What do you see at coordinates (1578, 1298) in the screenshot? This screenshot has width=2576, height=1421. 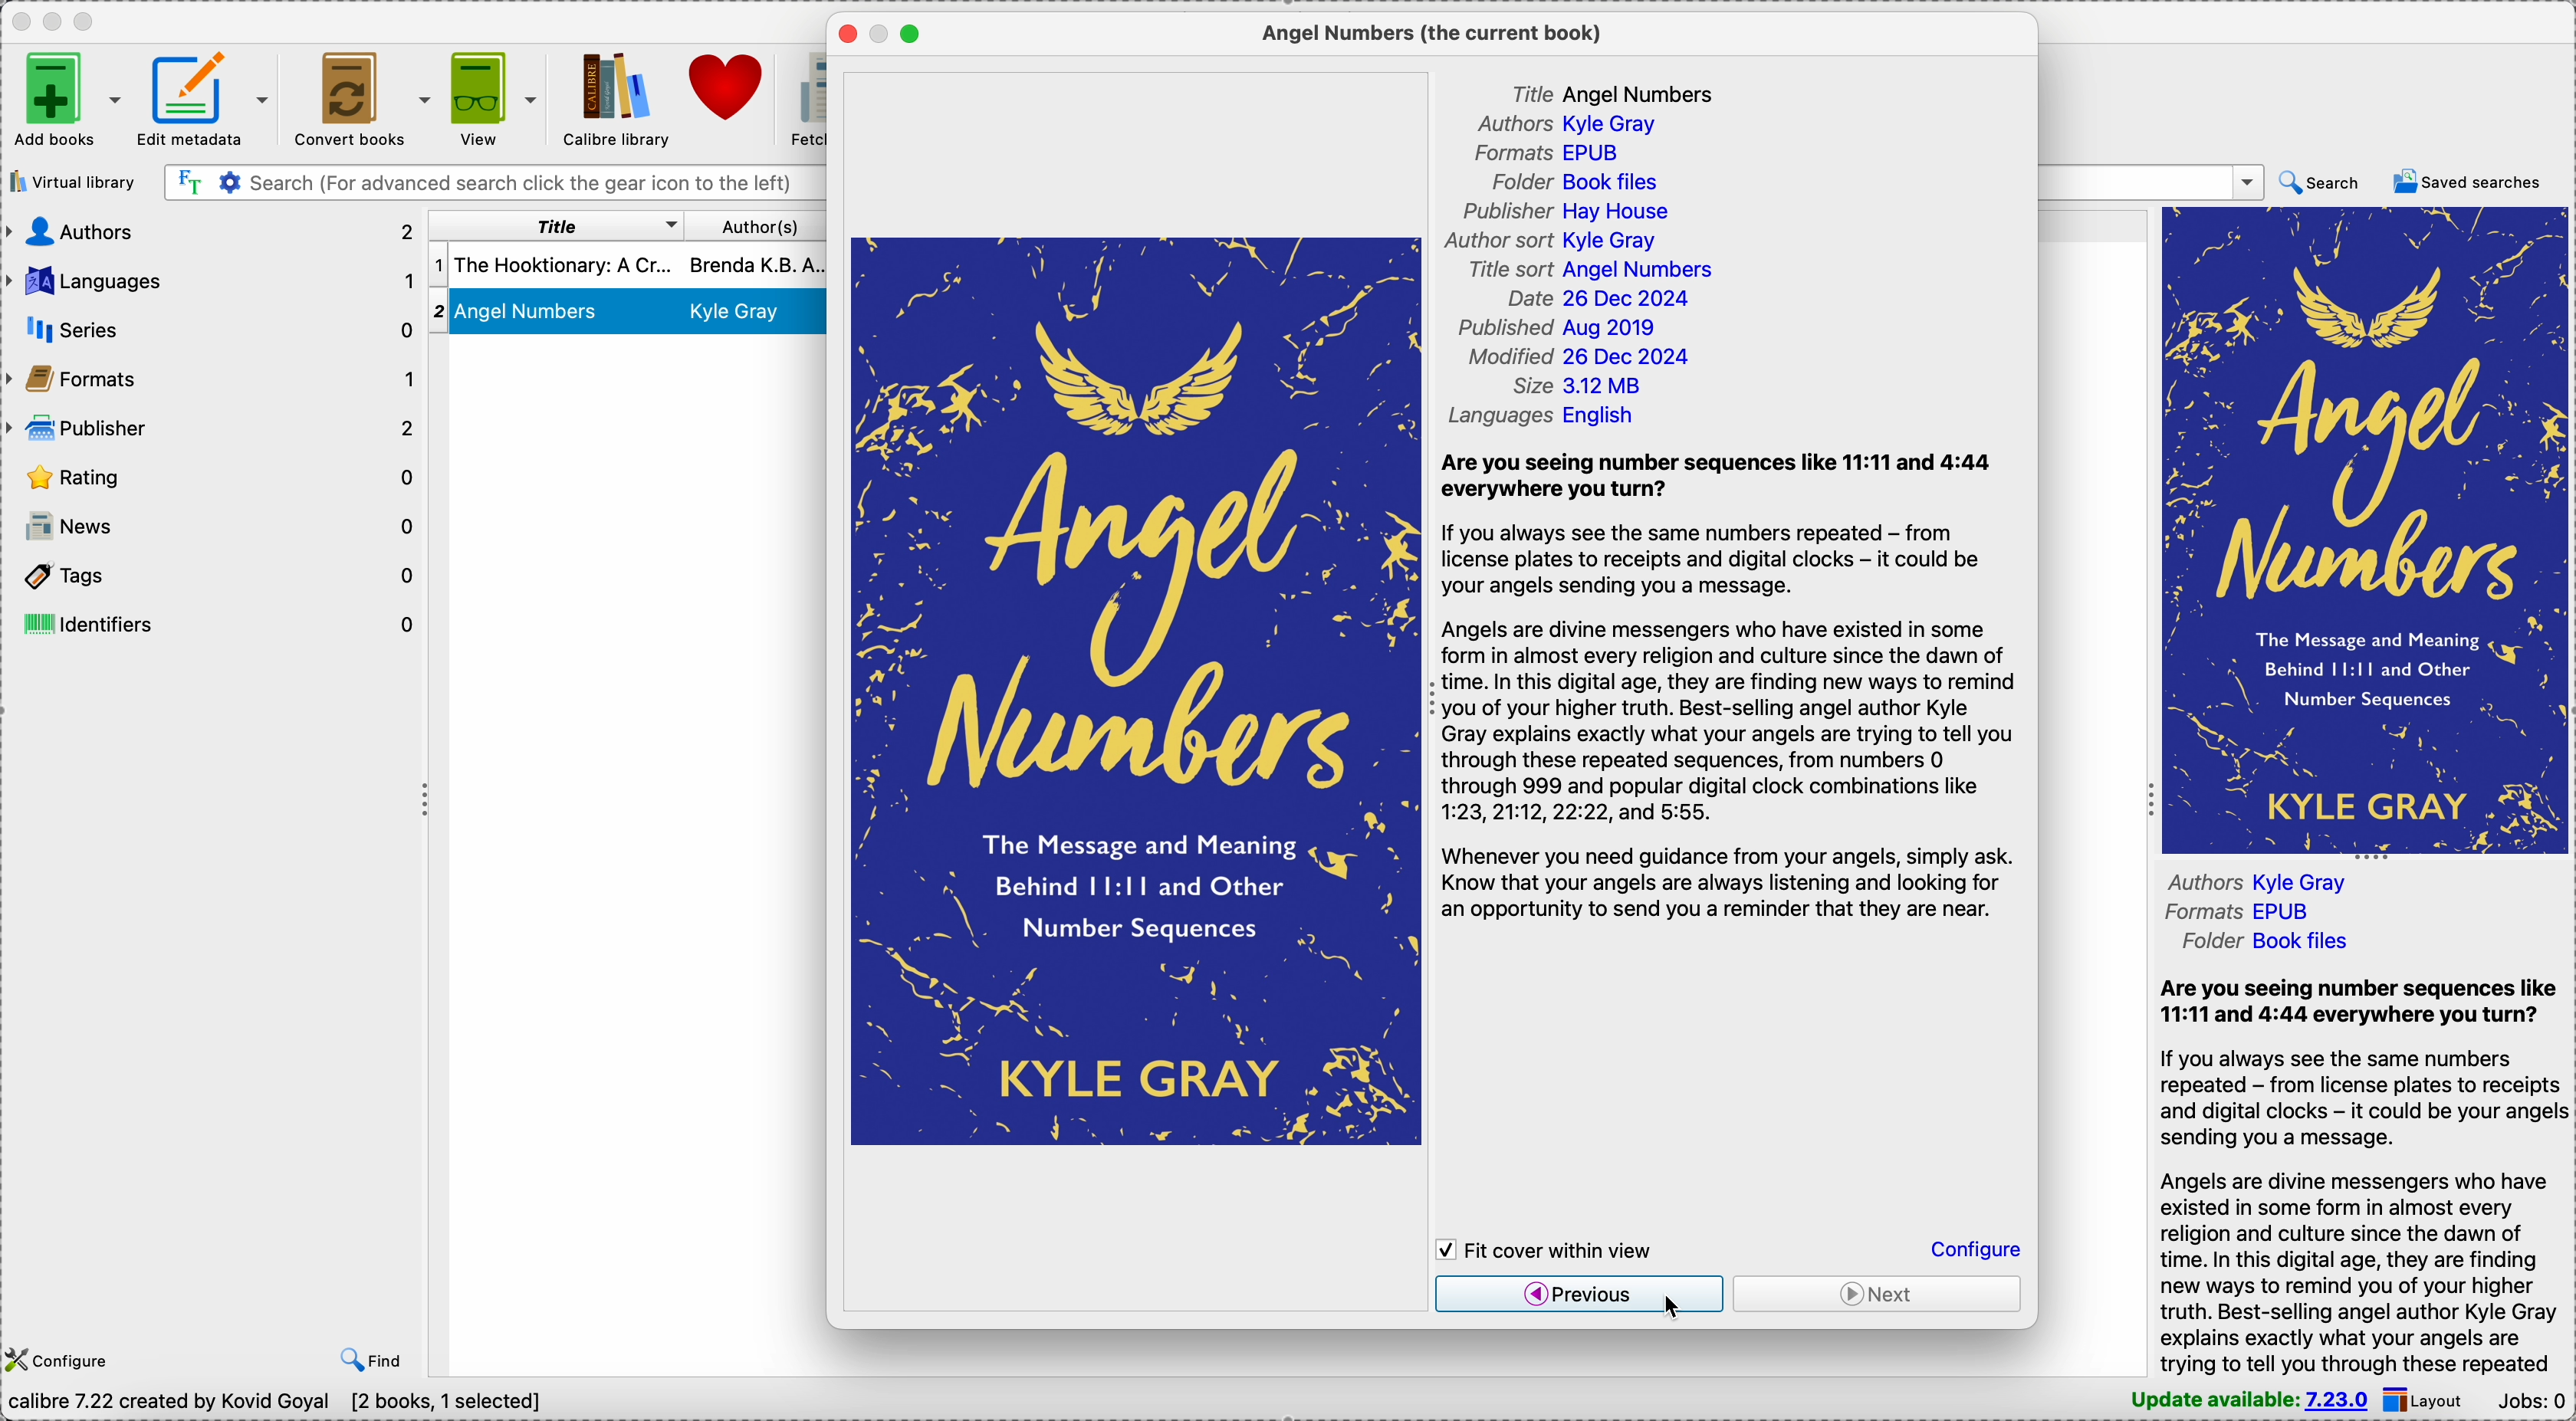 I see `click on previous` at bounding box center [1578, 1298].